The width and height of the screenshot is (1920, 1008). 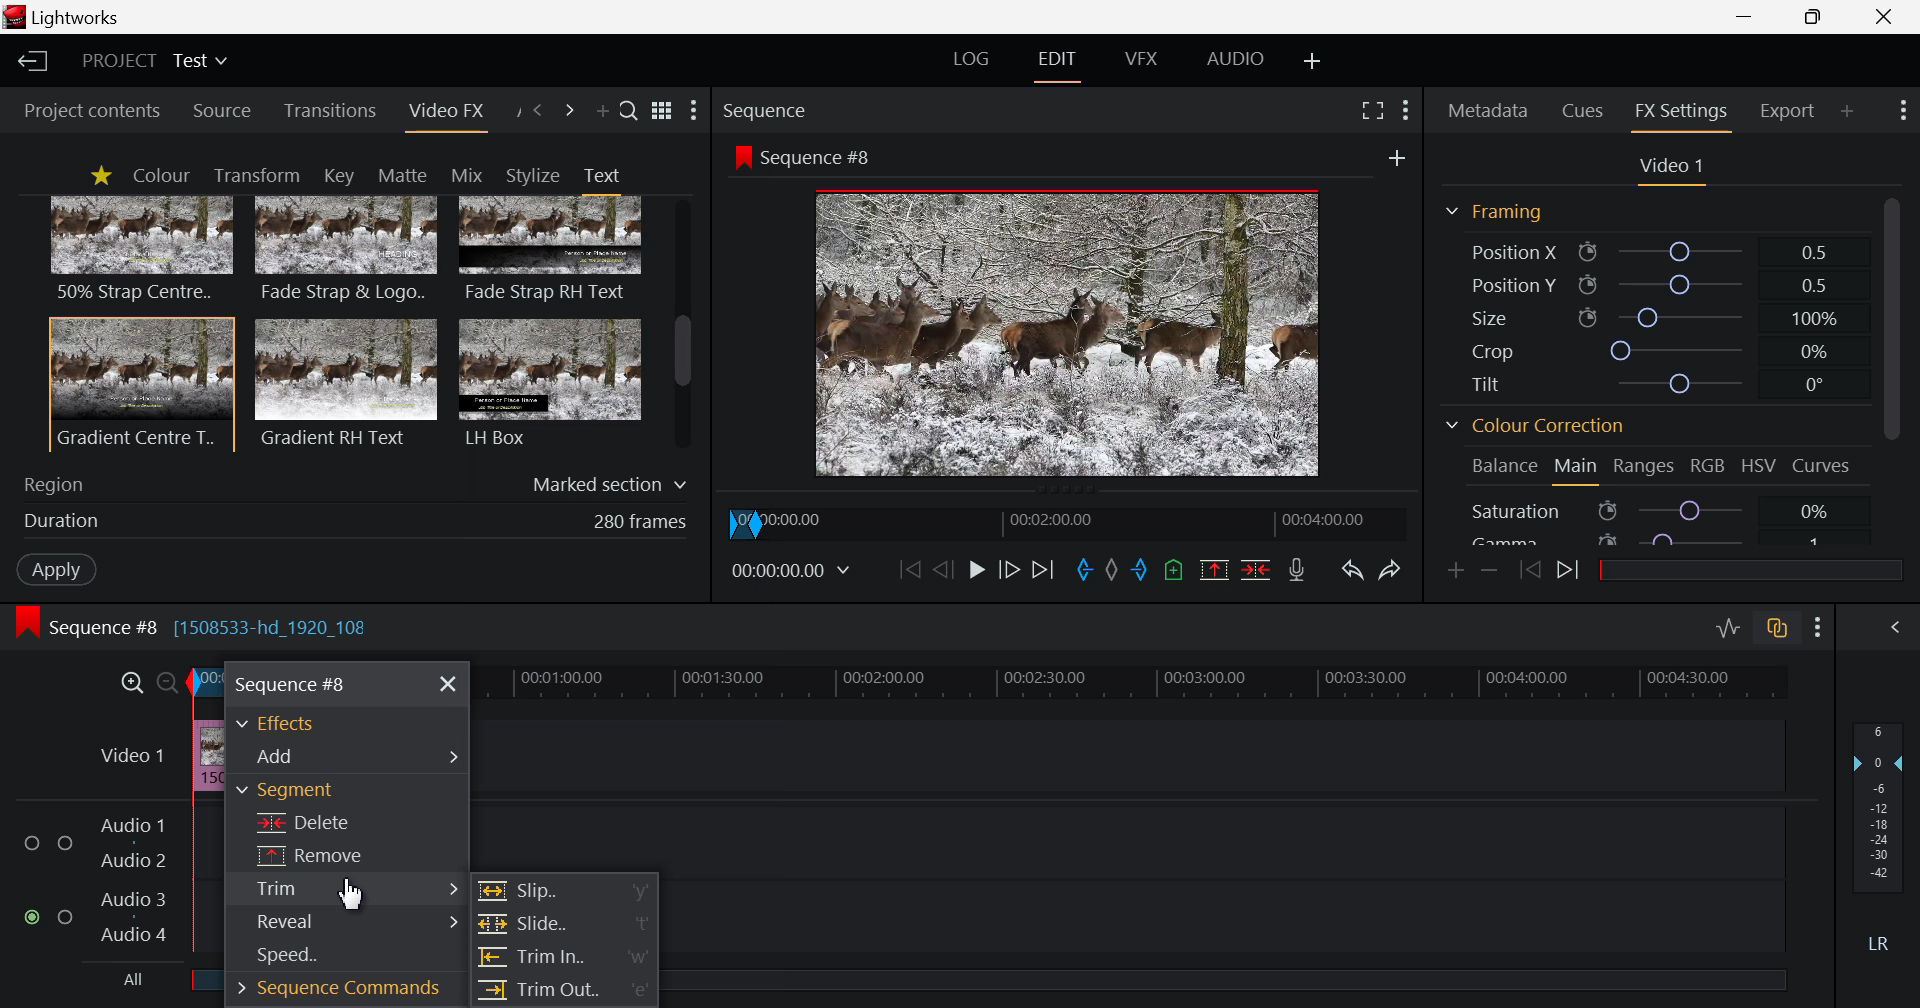 What do you see at coordinates (976, 571) in the screenshot?
I see `Play` at bounding box center [976, 571].